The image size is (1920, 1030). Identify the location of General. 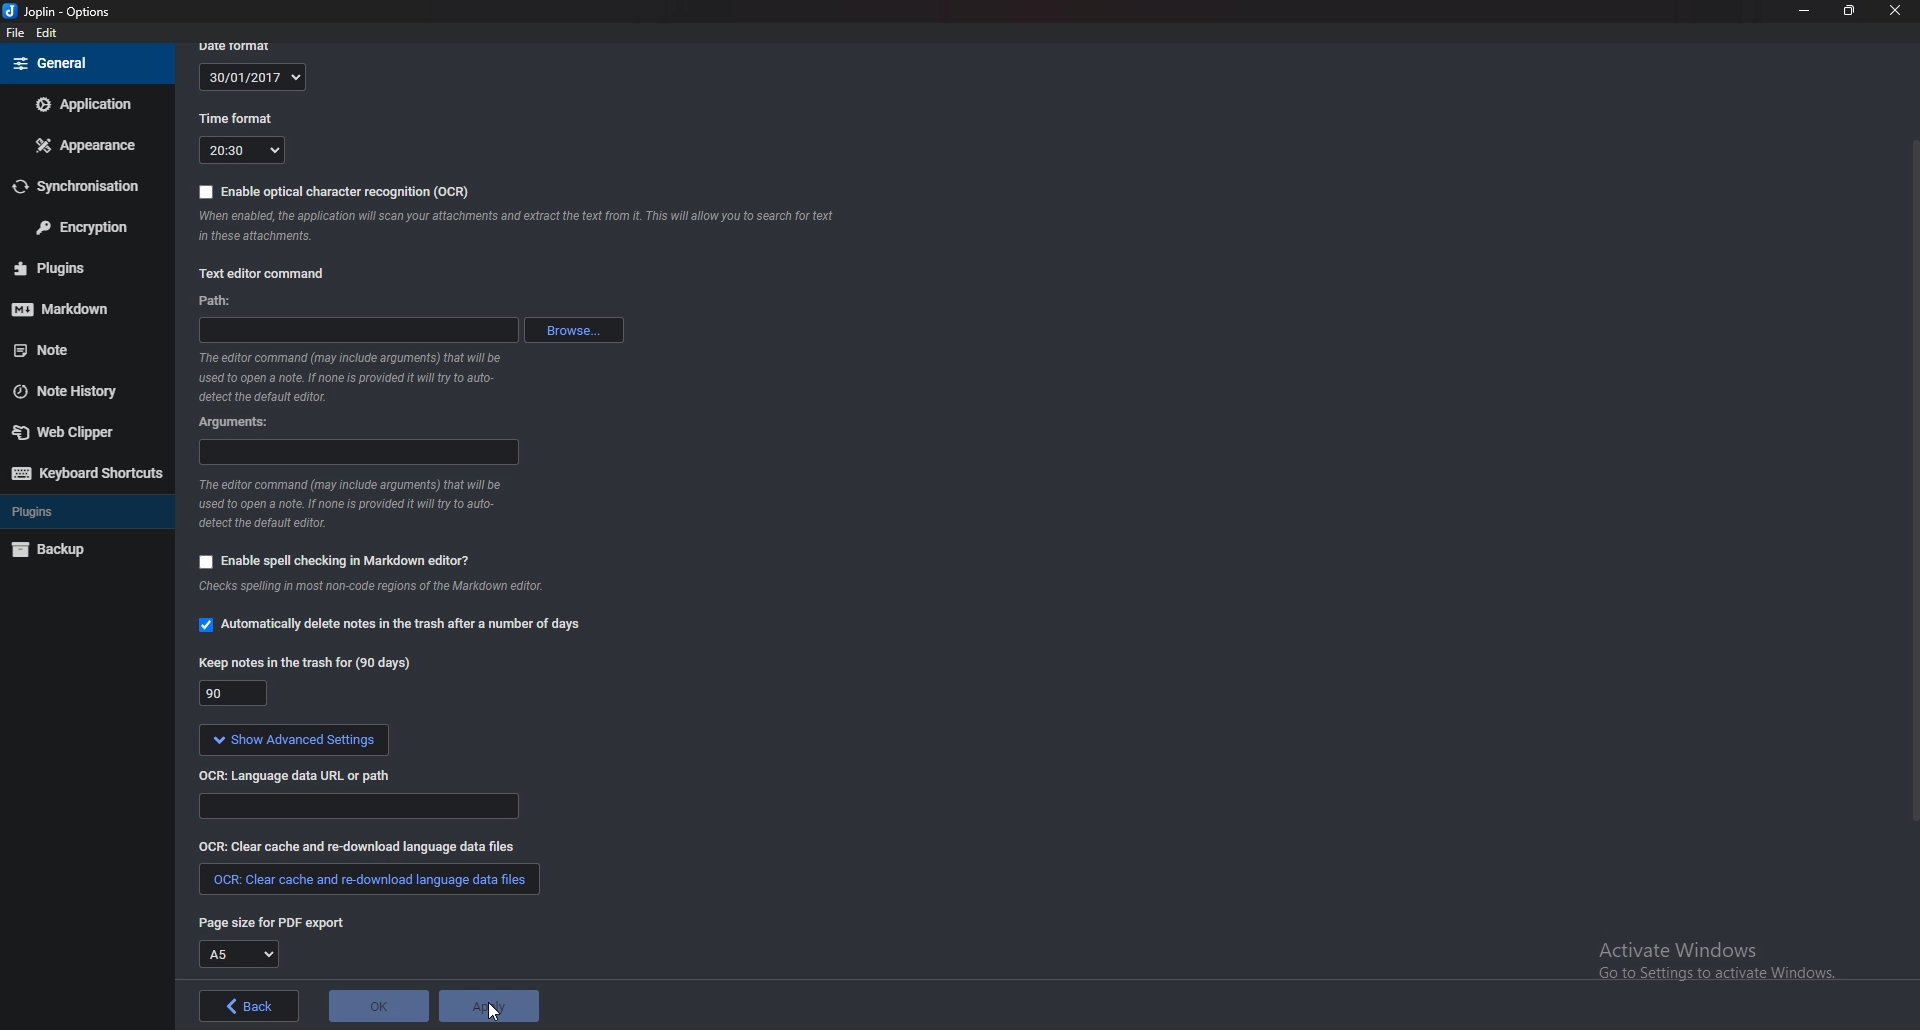
(85, 64).